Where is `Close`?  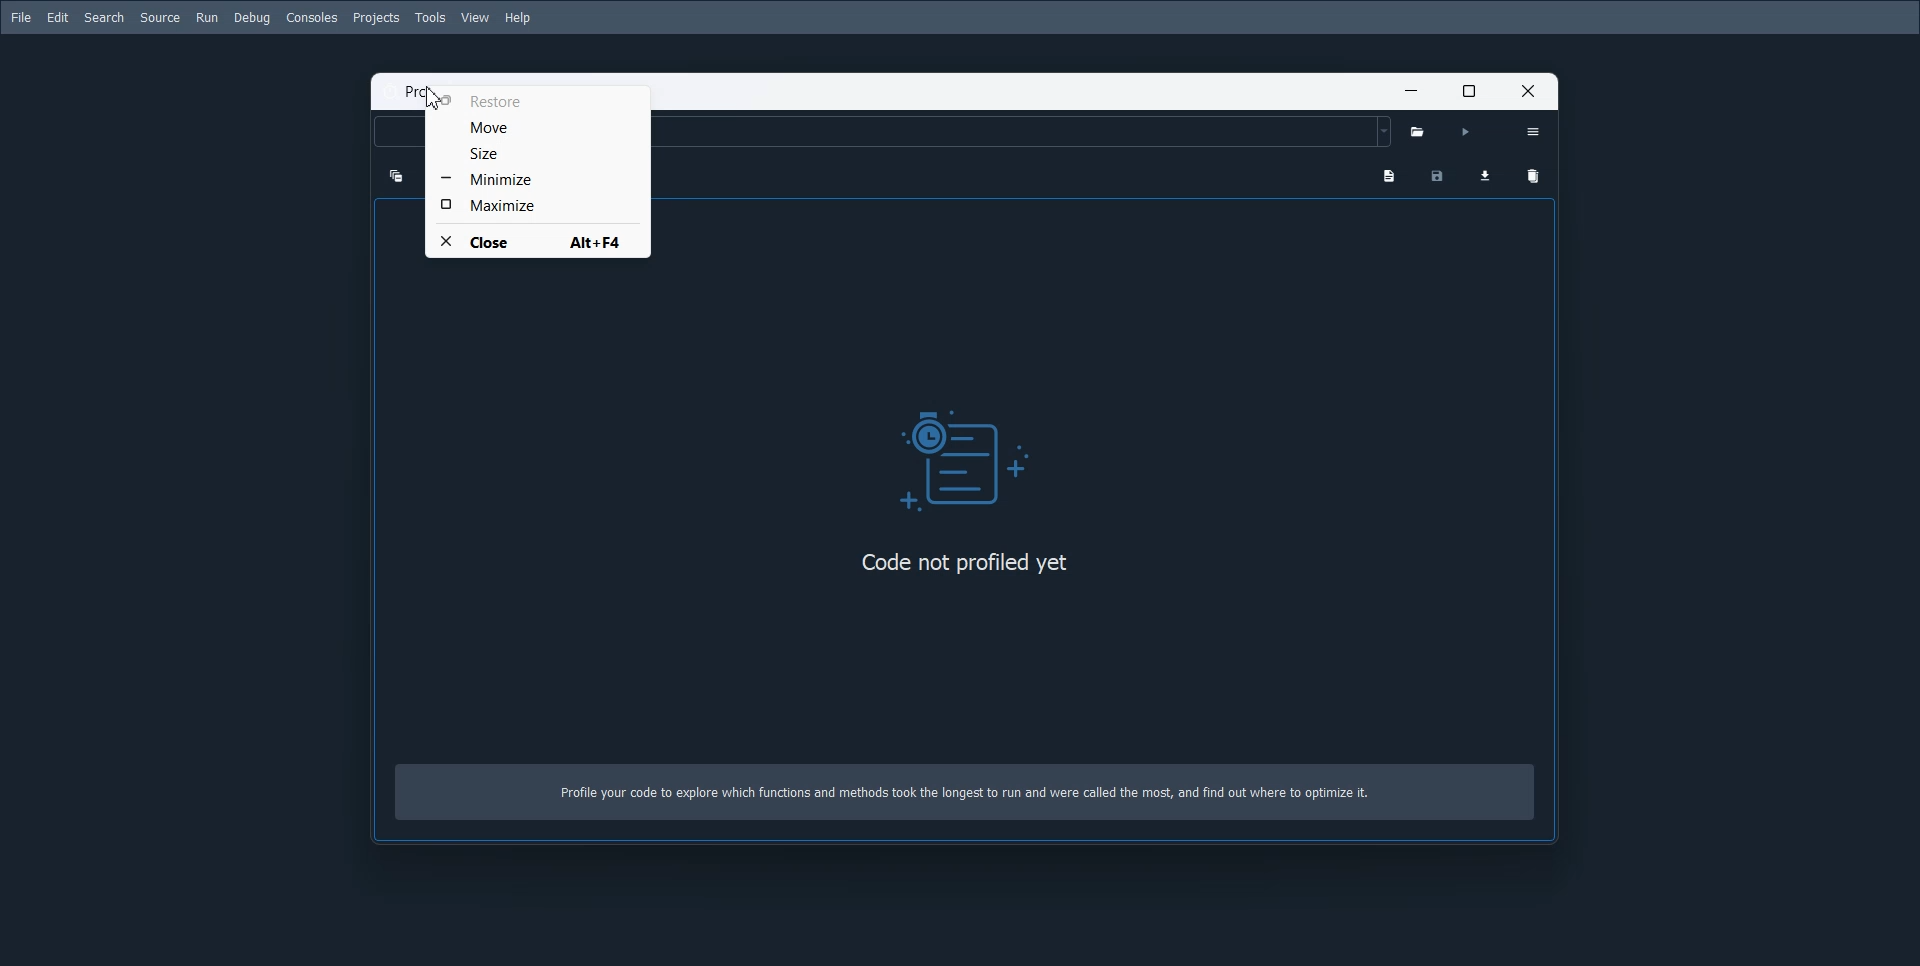 Close is located at coordinates (1533, 90).